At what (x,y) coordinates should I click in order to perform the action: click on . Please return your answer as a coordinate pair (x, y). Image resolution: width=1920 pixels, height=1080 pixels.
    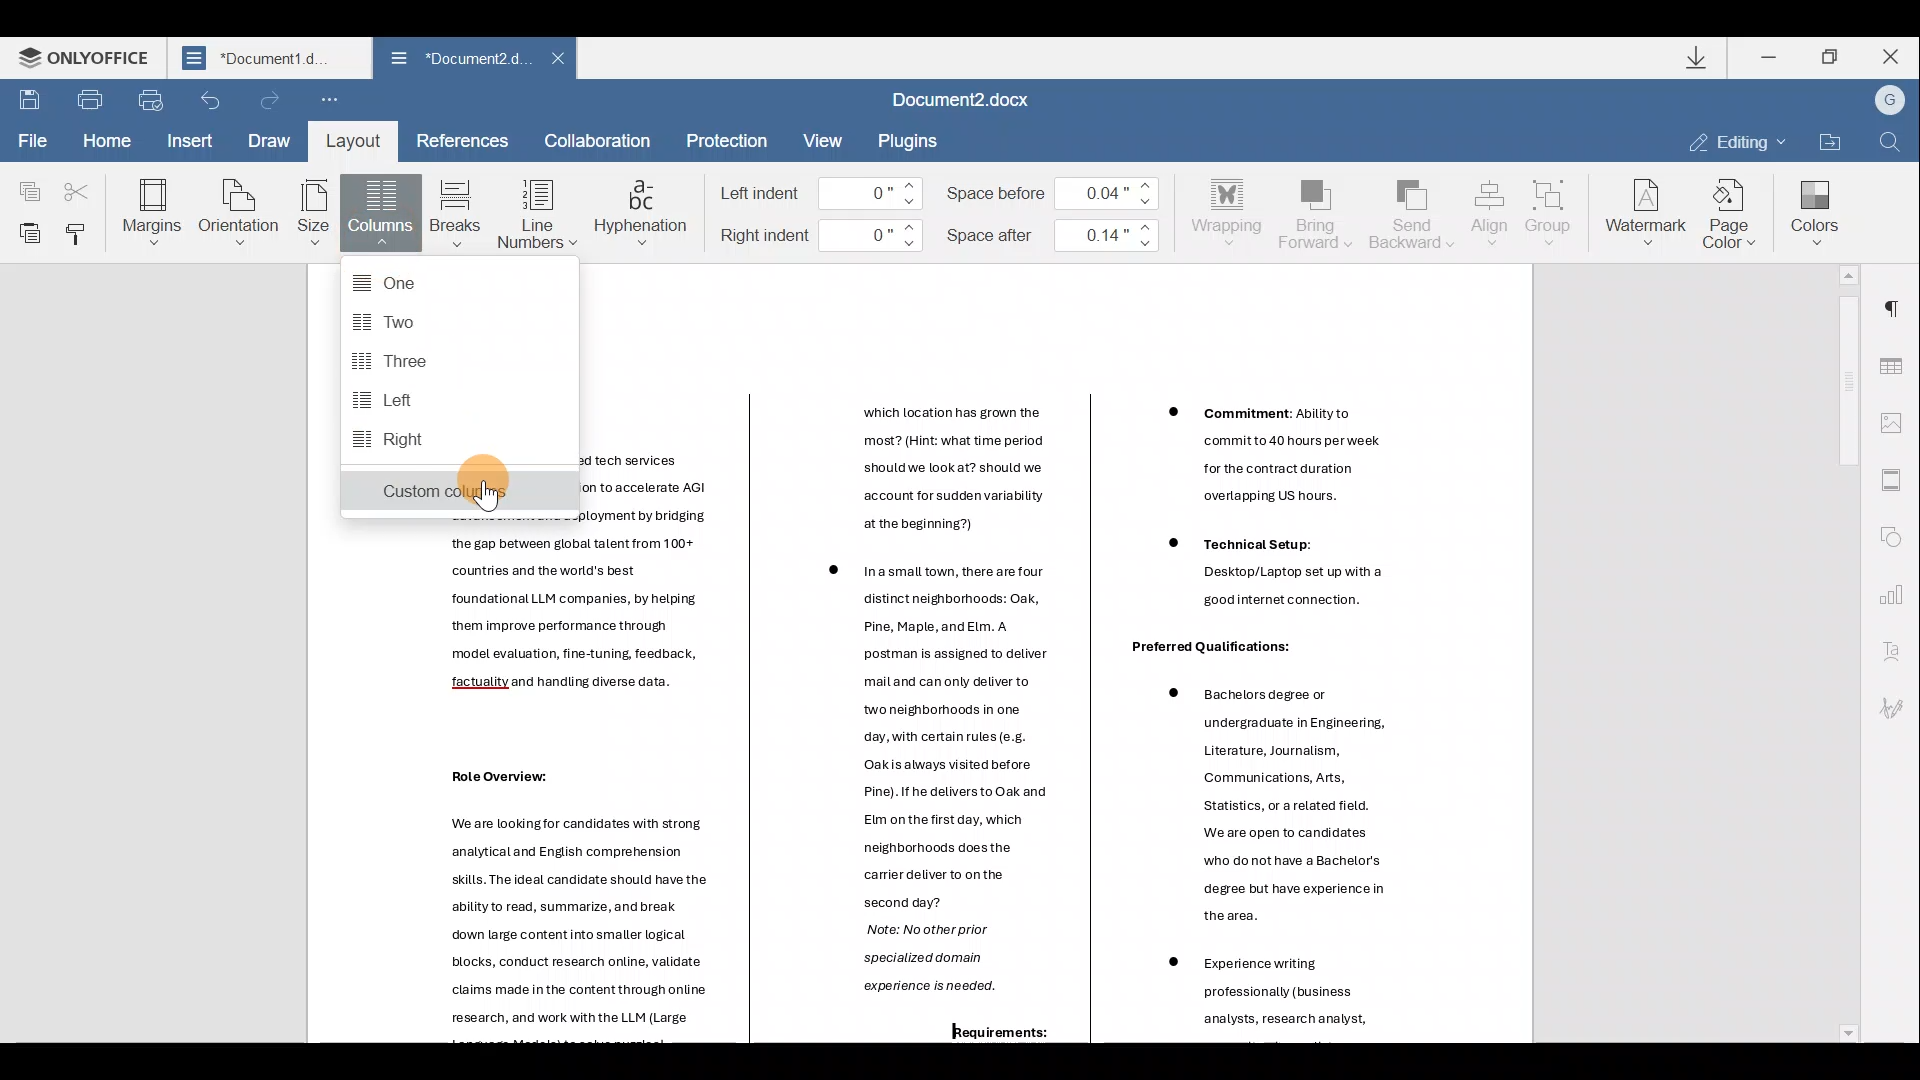
    Looking at the image, I should click on (571, 629).